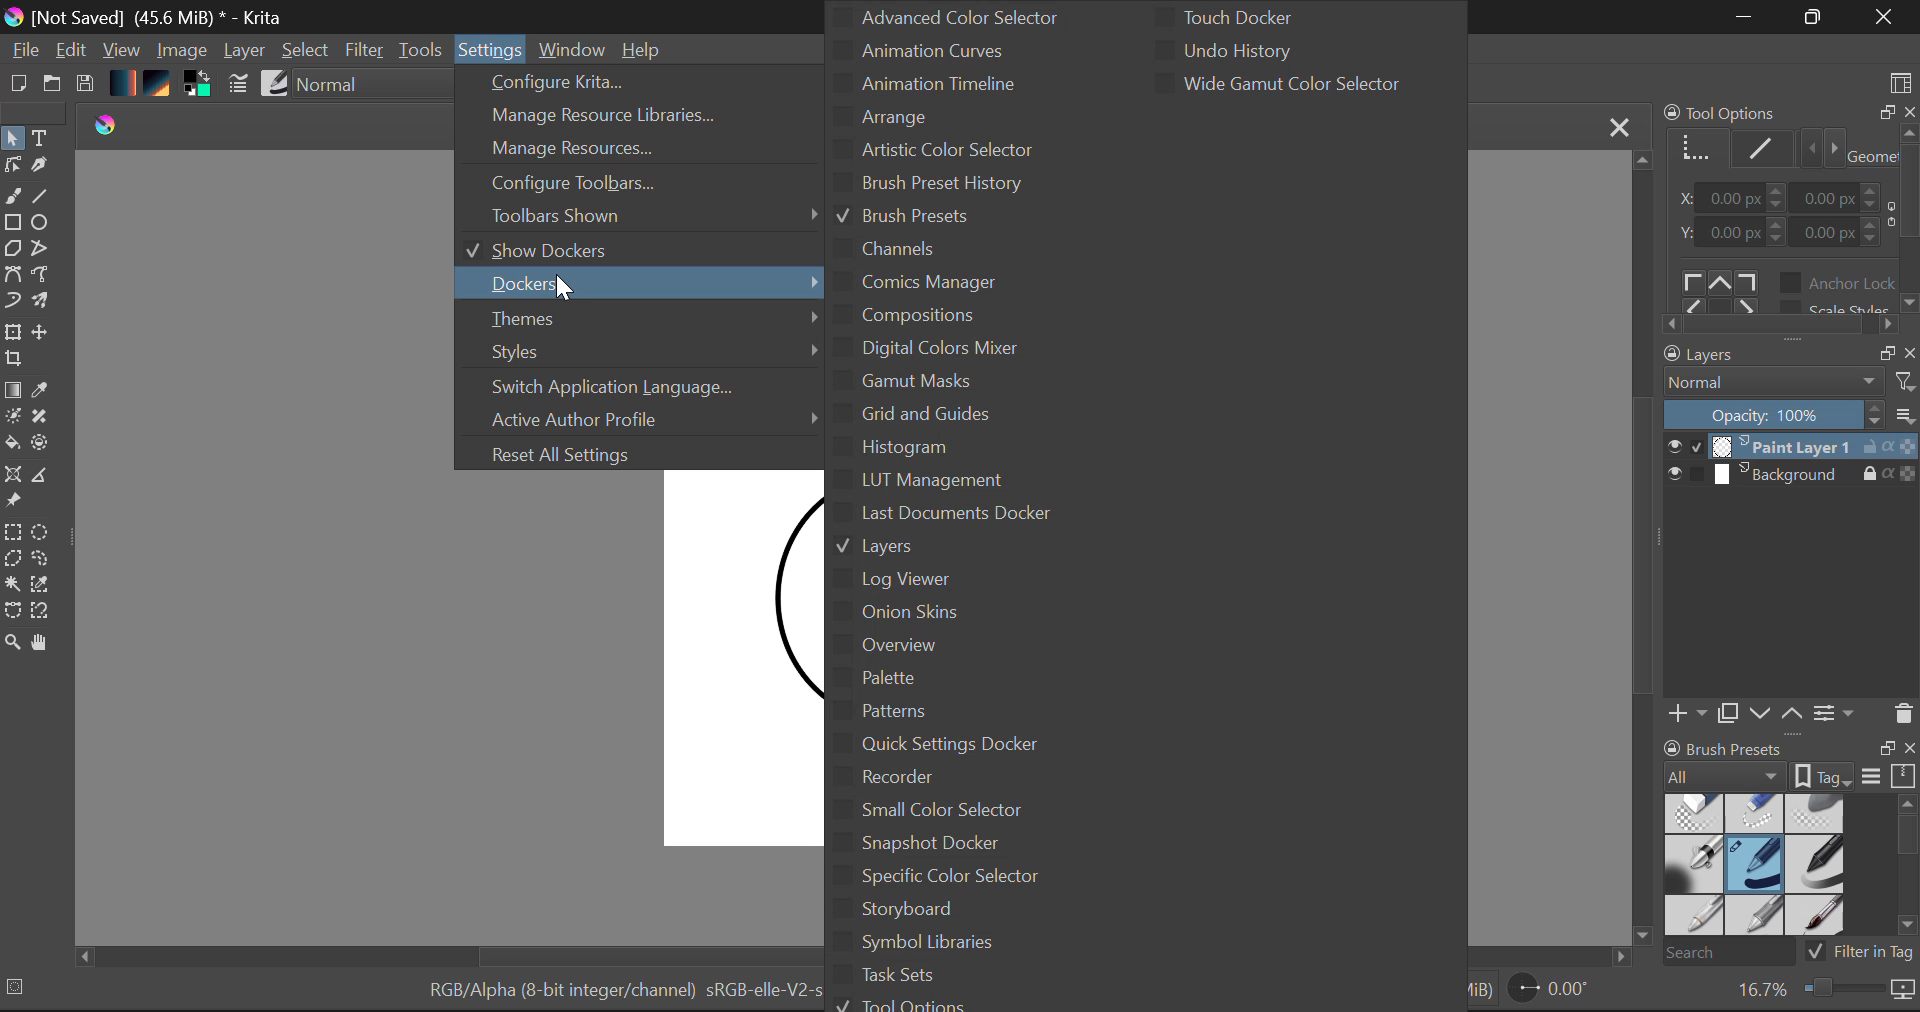 The image size is (1920, 1012). I want to click on Layers, so click(1036, 549).